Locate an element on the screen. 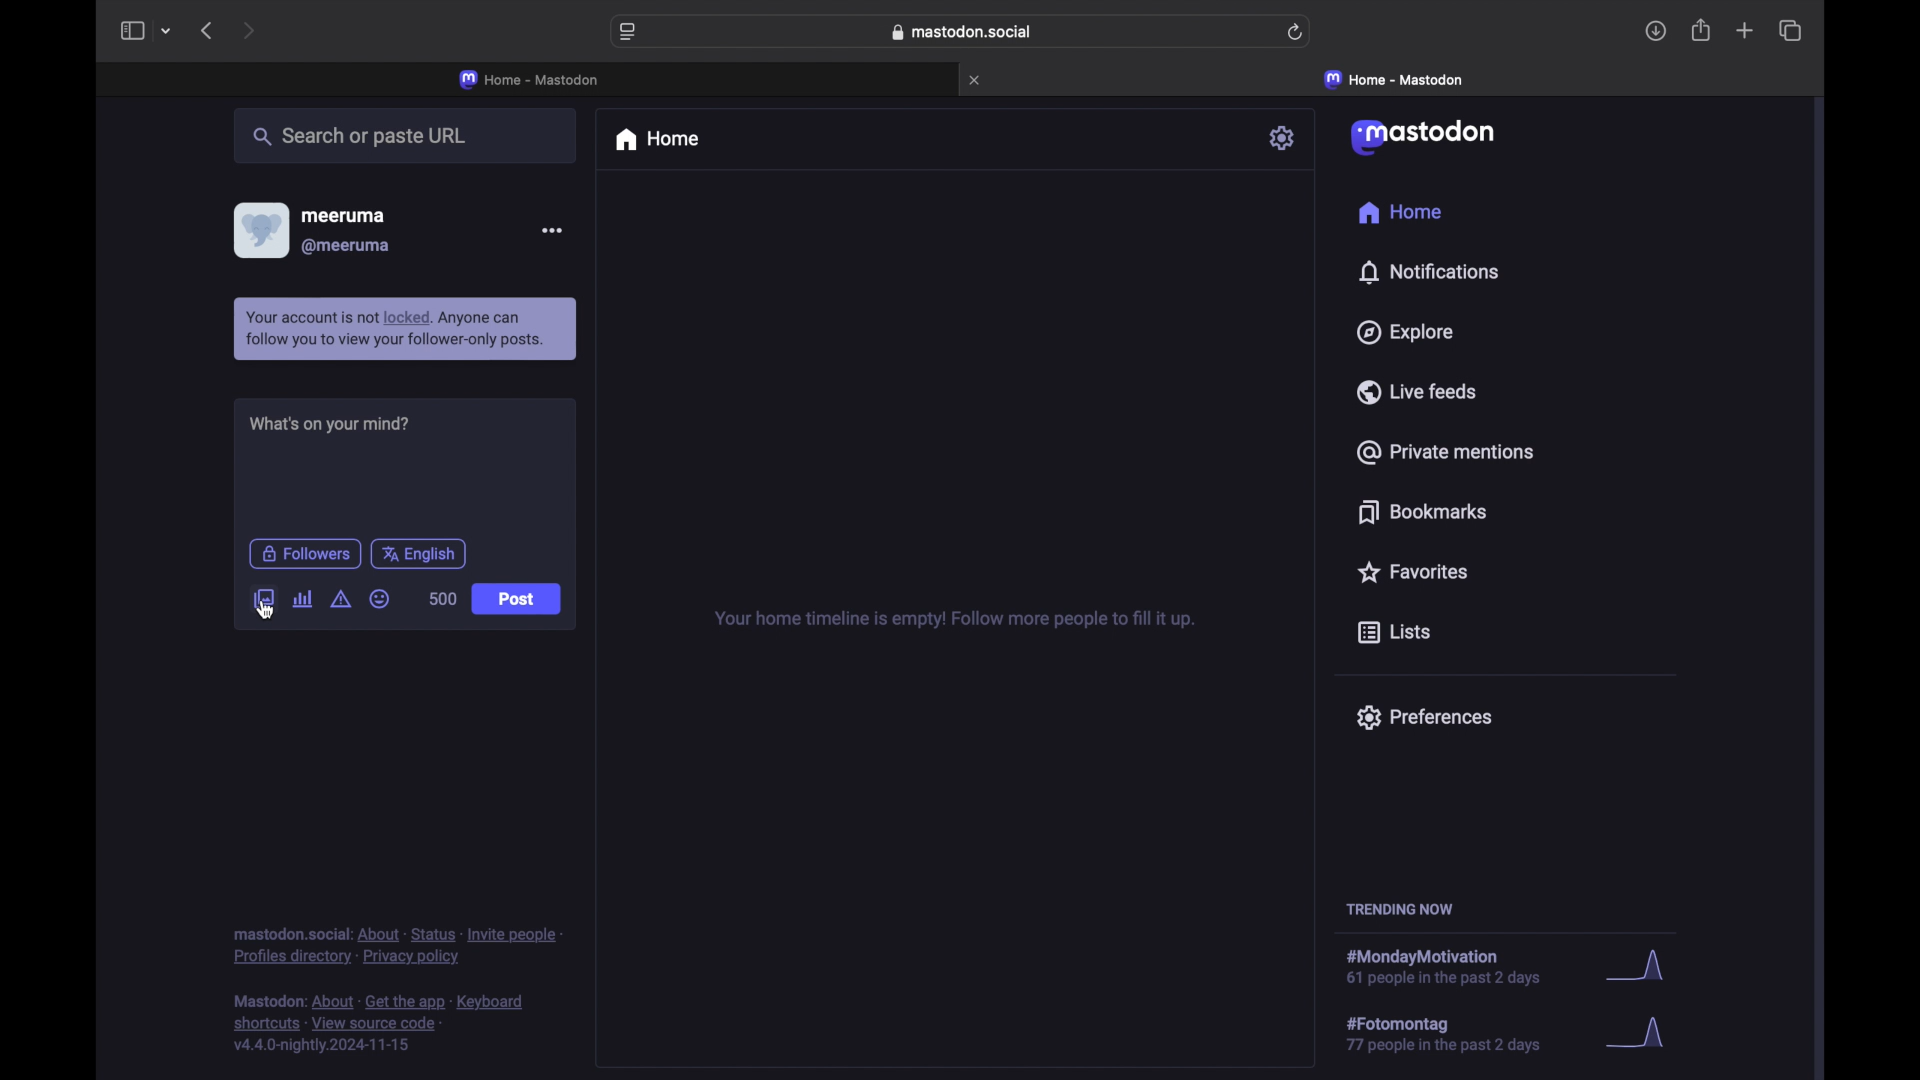 Image resolution: width=1920 pixels, height=1080 pixels. home mastodon is located at coordinates (1394, 79).